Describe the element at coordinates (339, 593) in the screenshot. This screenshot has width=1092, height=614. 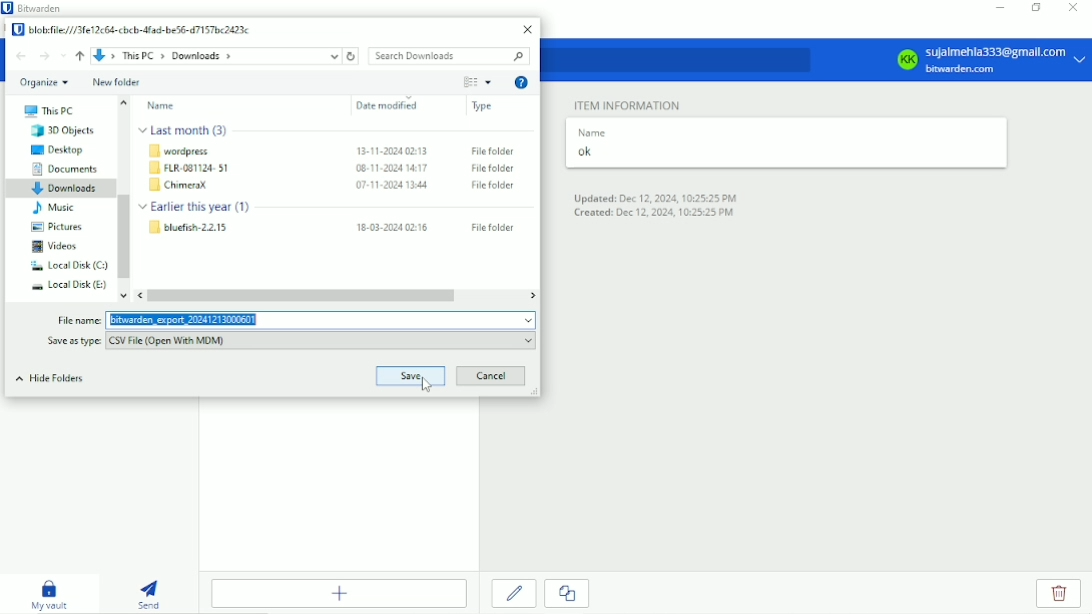
I see `Add item` at that location.